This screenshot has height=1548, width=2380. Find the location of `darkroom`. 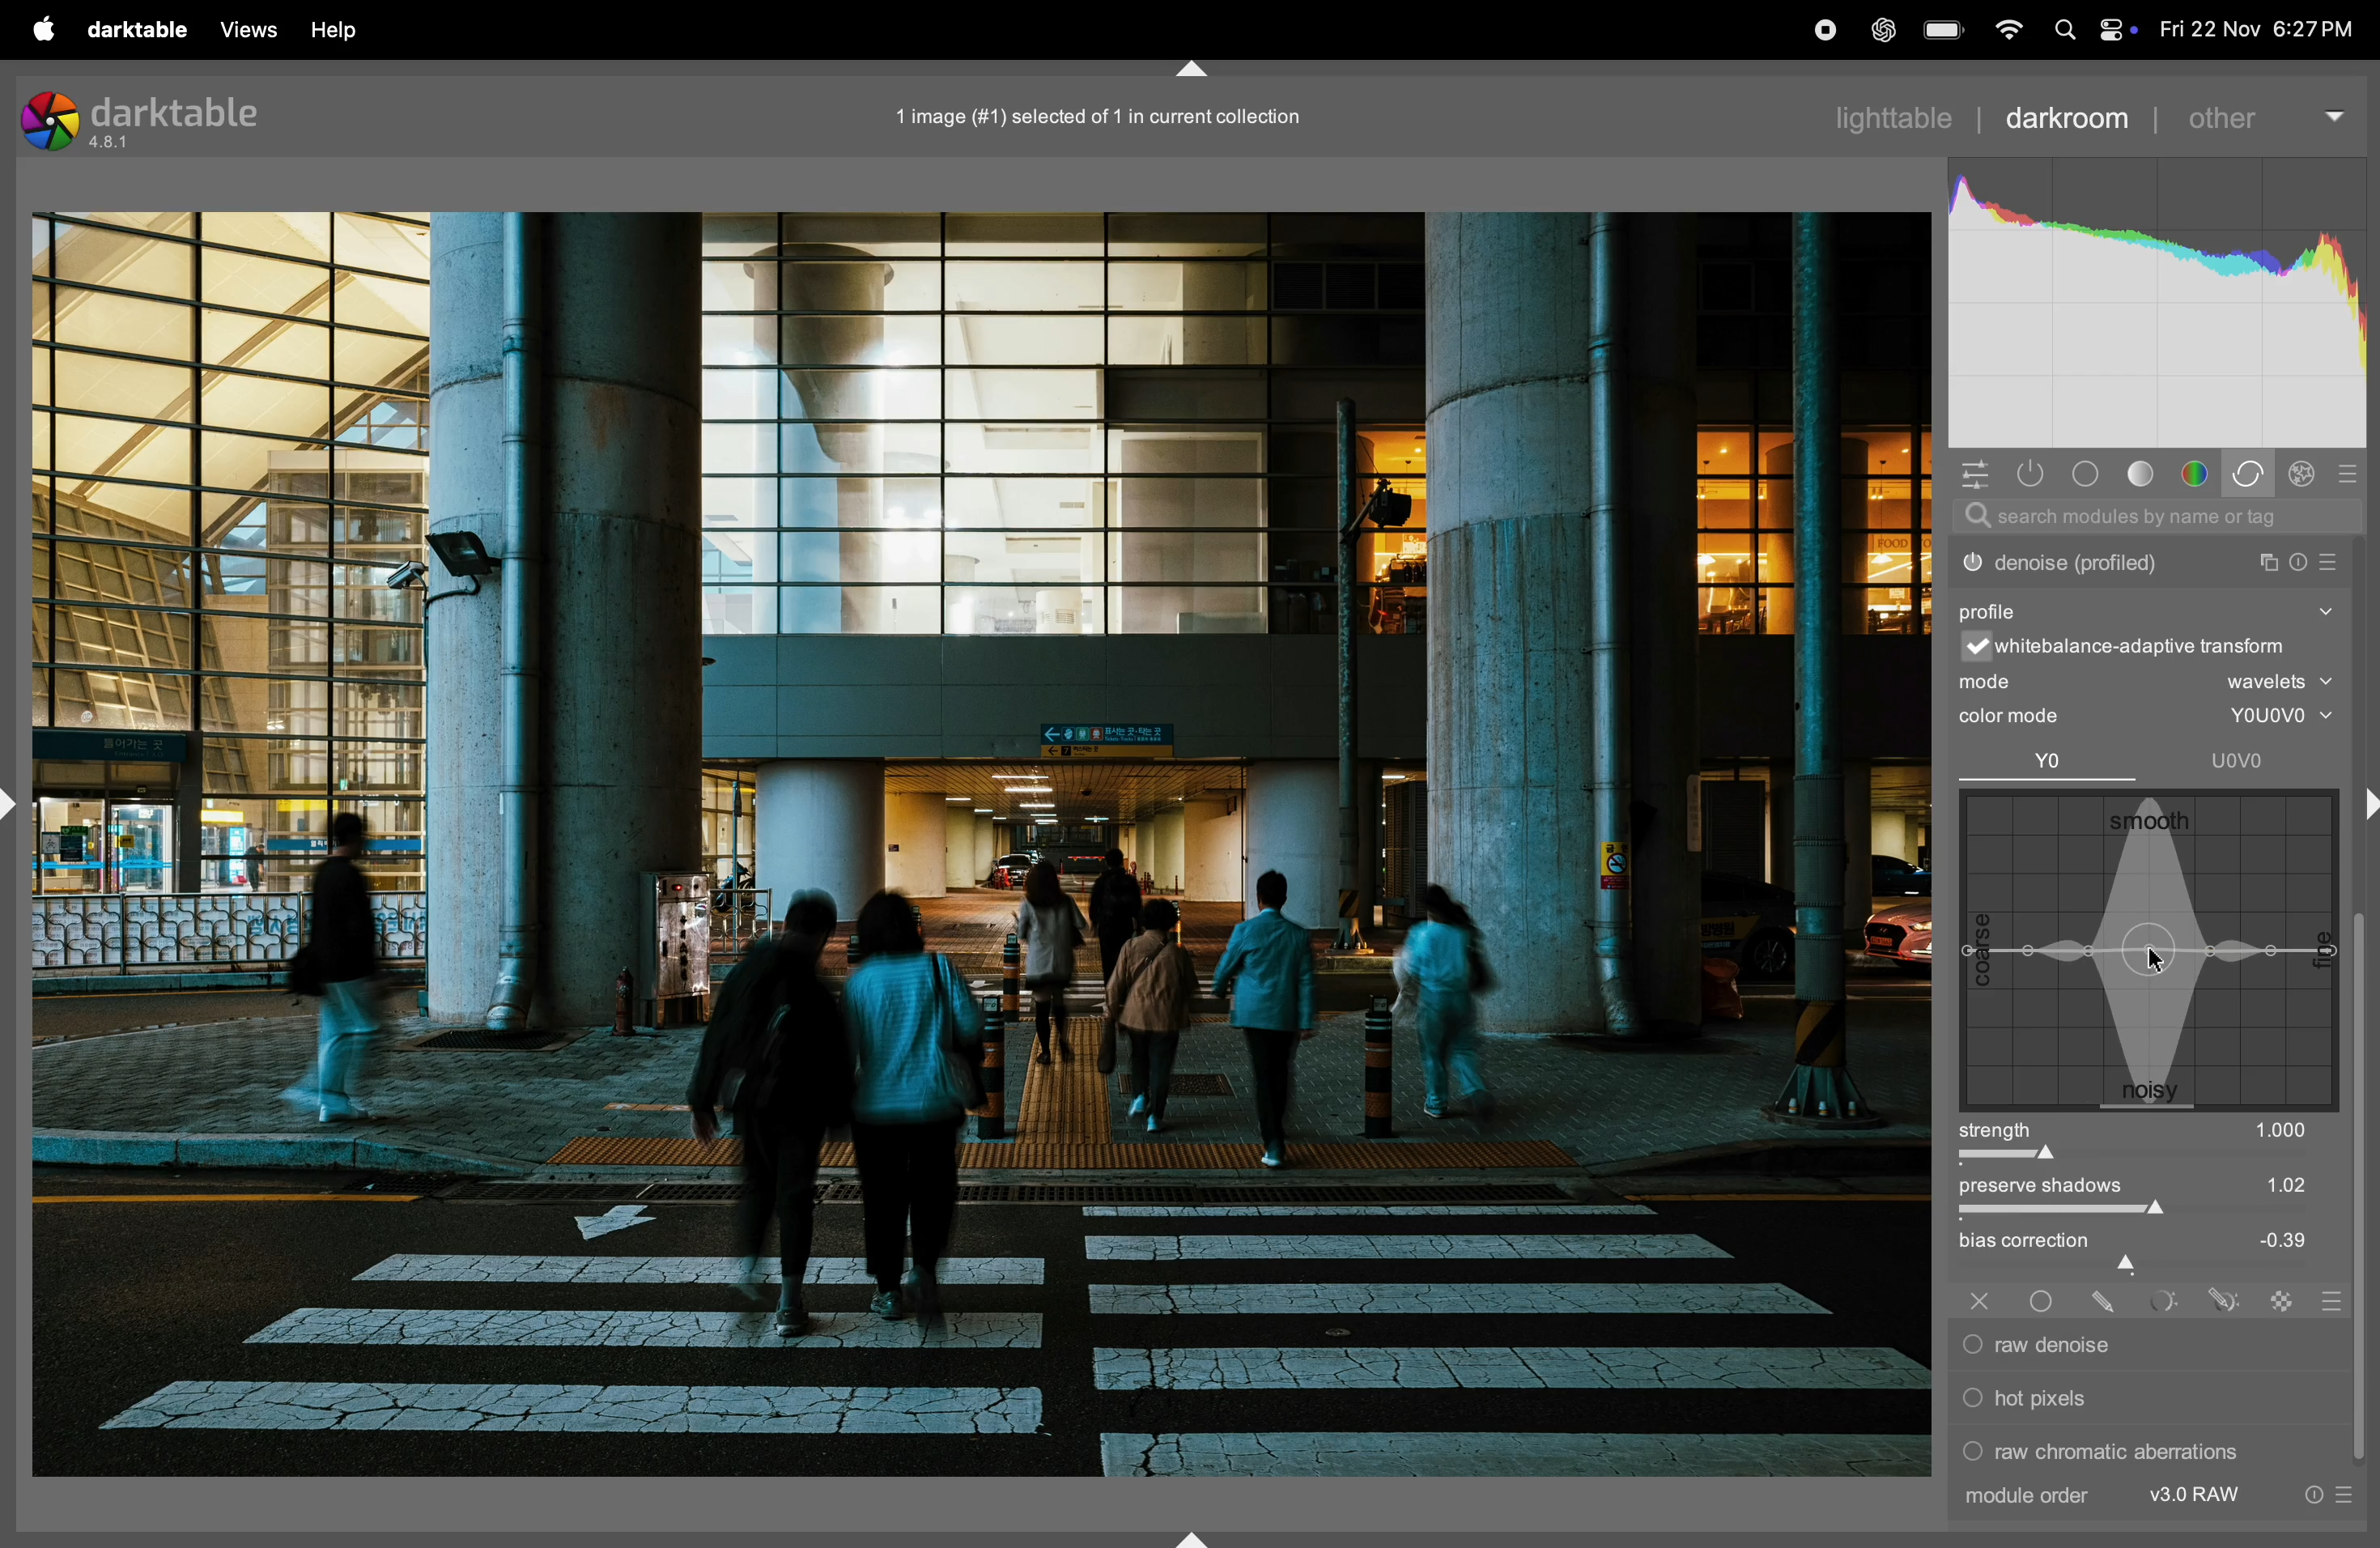

darkroom is located at coordinates (2073, 121).